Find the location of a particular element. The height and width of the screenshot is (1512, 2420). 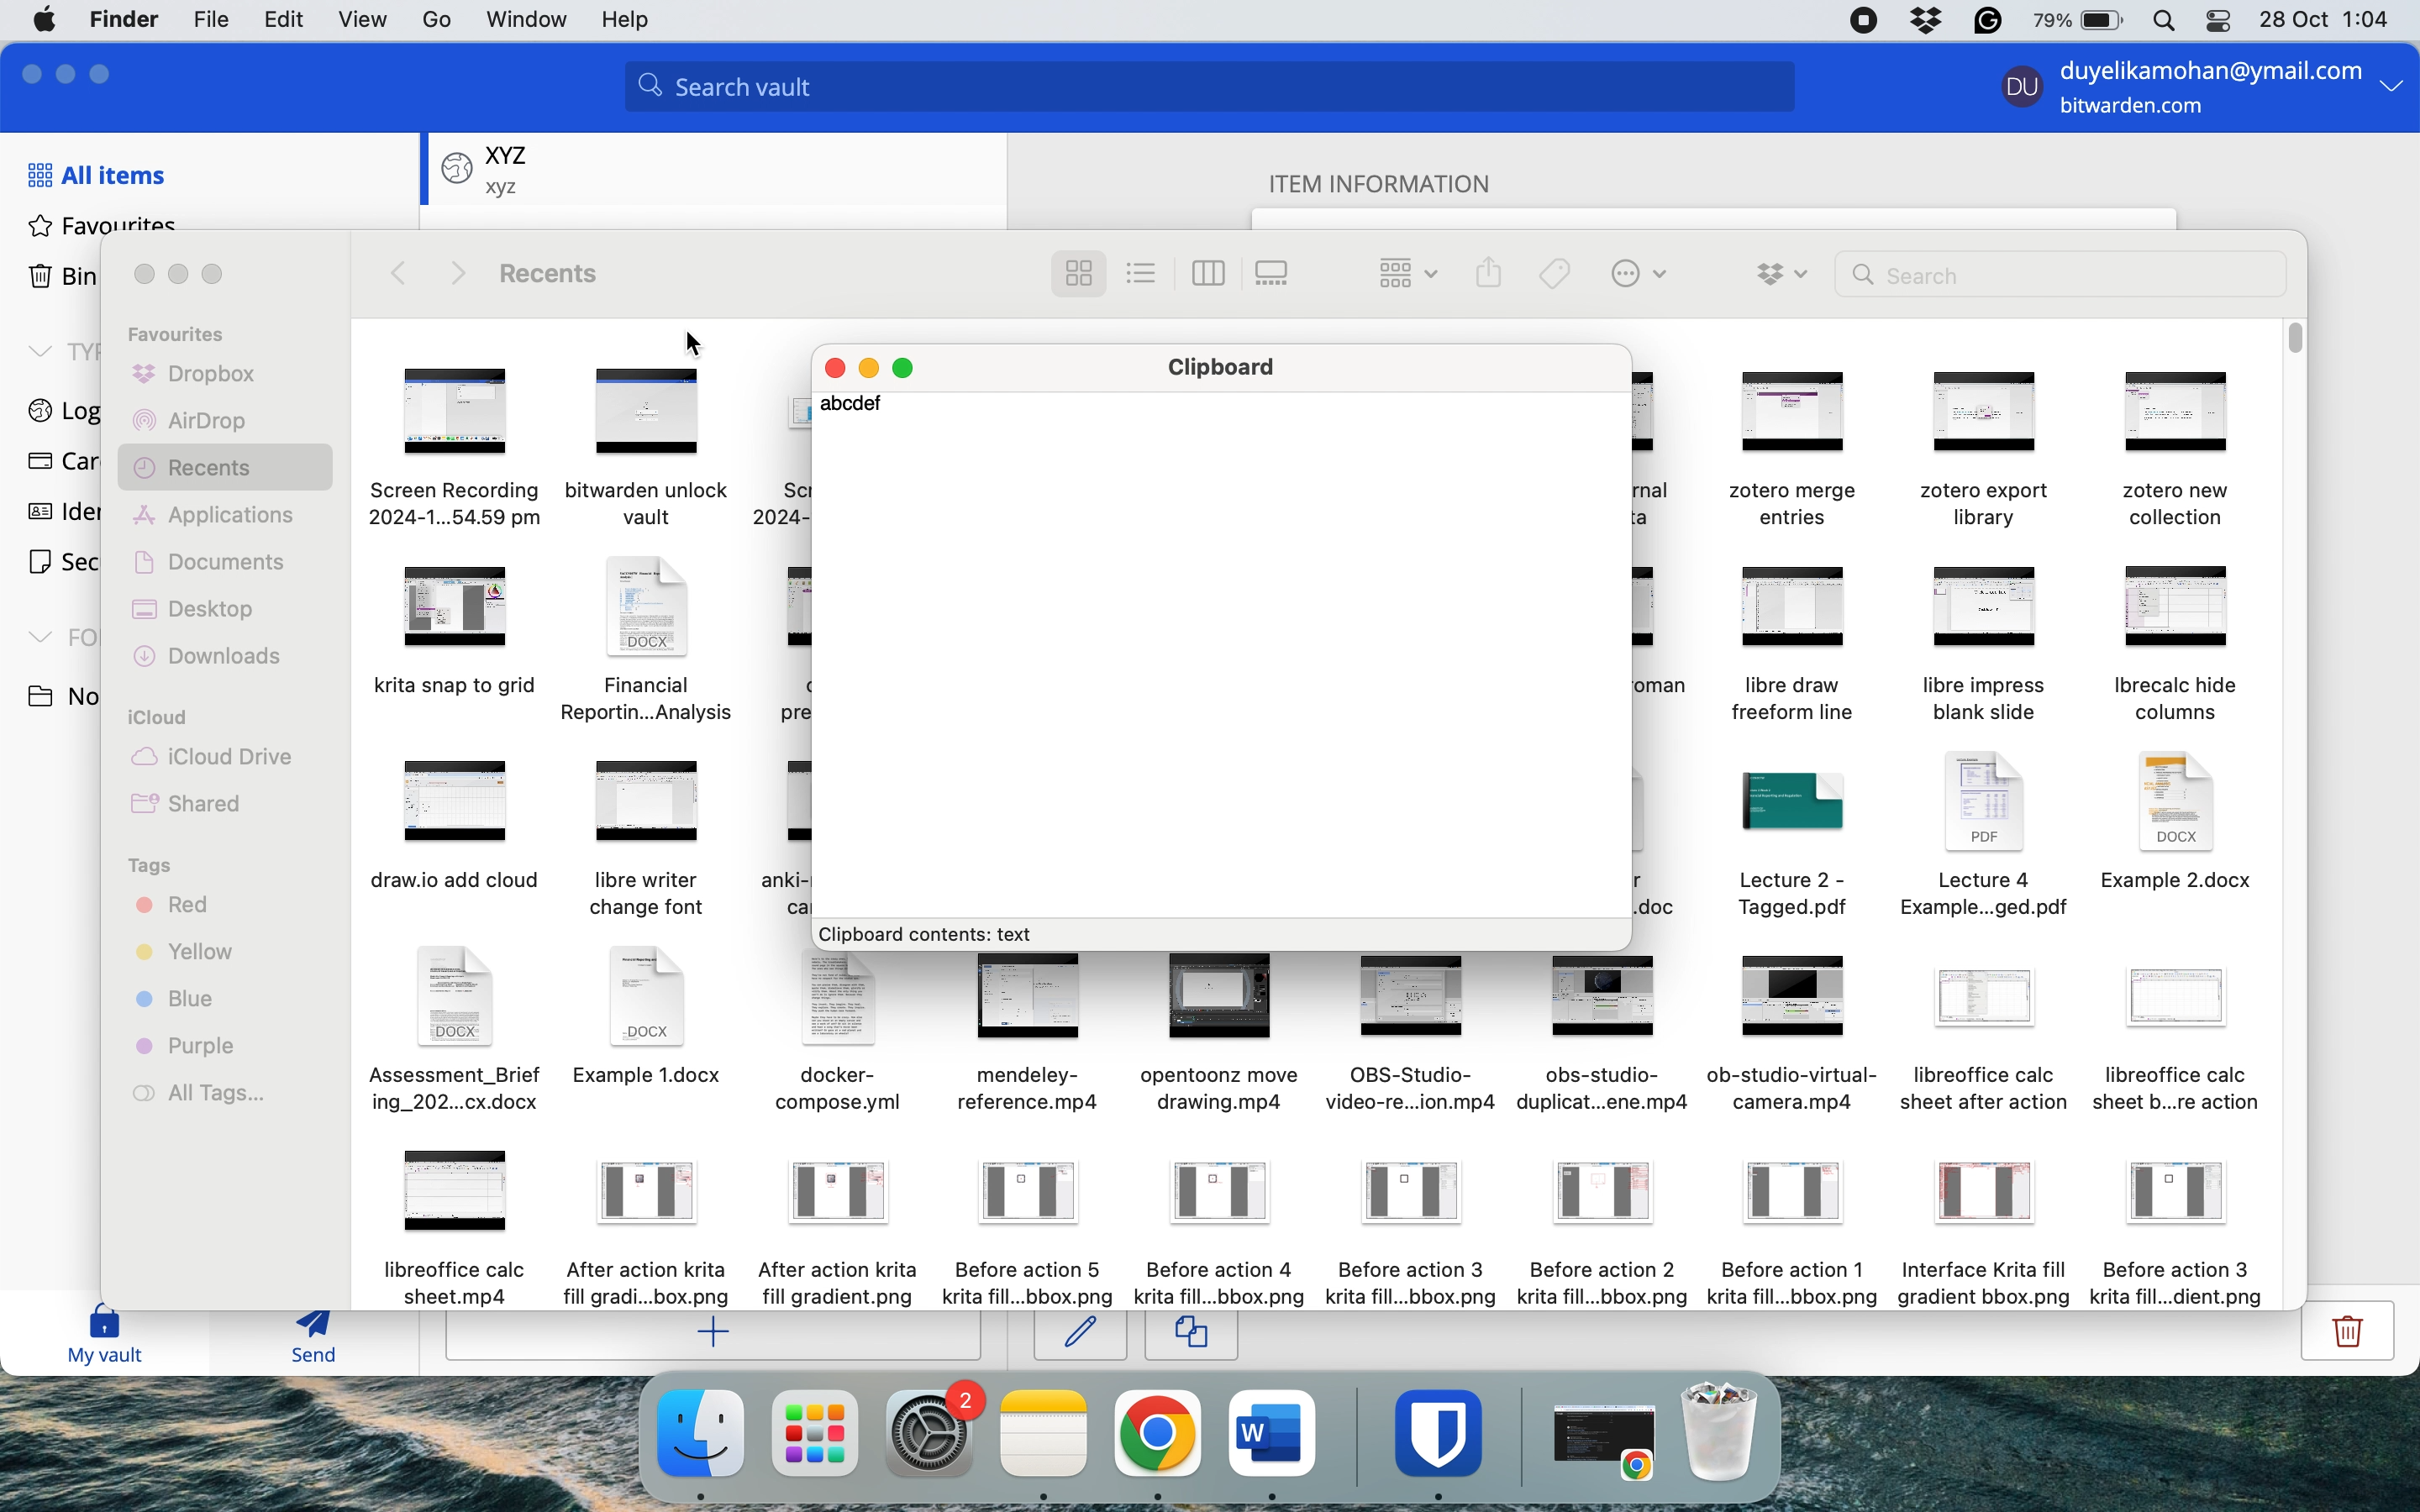

icloud is located at coordinates (163, 719).